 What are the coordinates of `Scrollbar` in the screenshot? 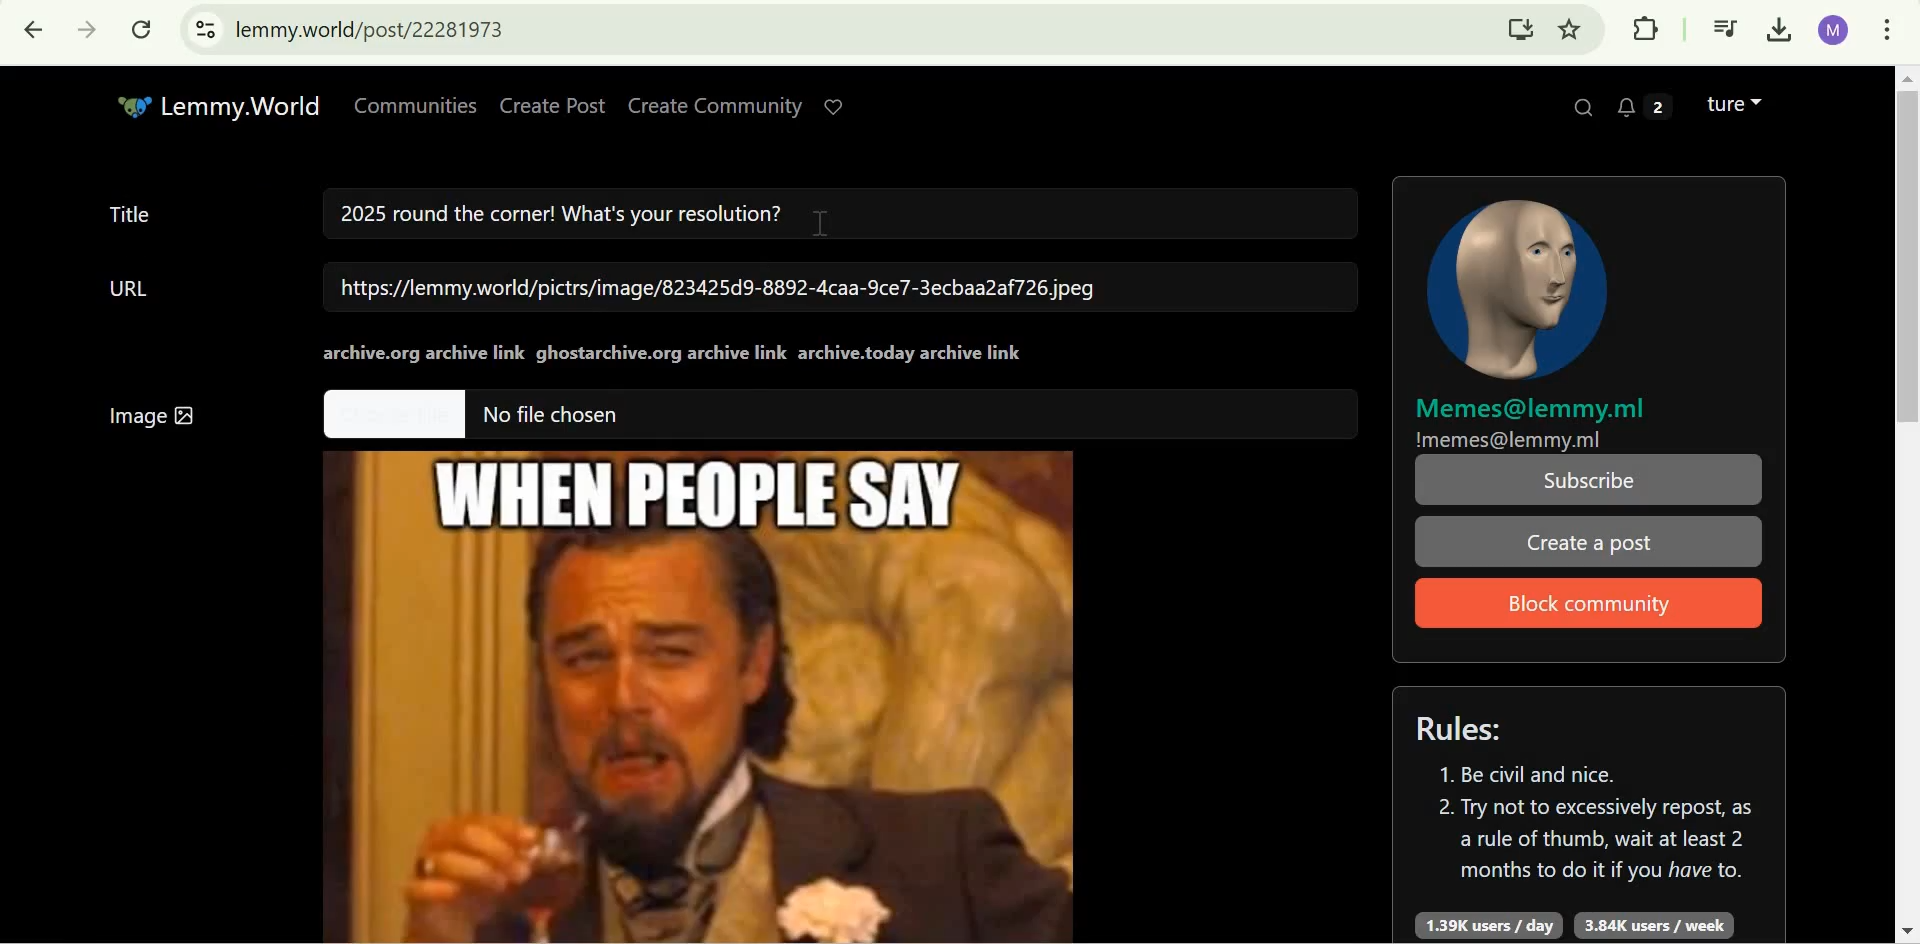 It's located at (1900, 501).